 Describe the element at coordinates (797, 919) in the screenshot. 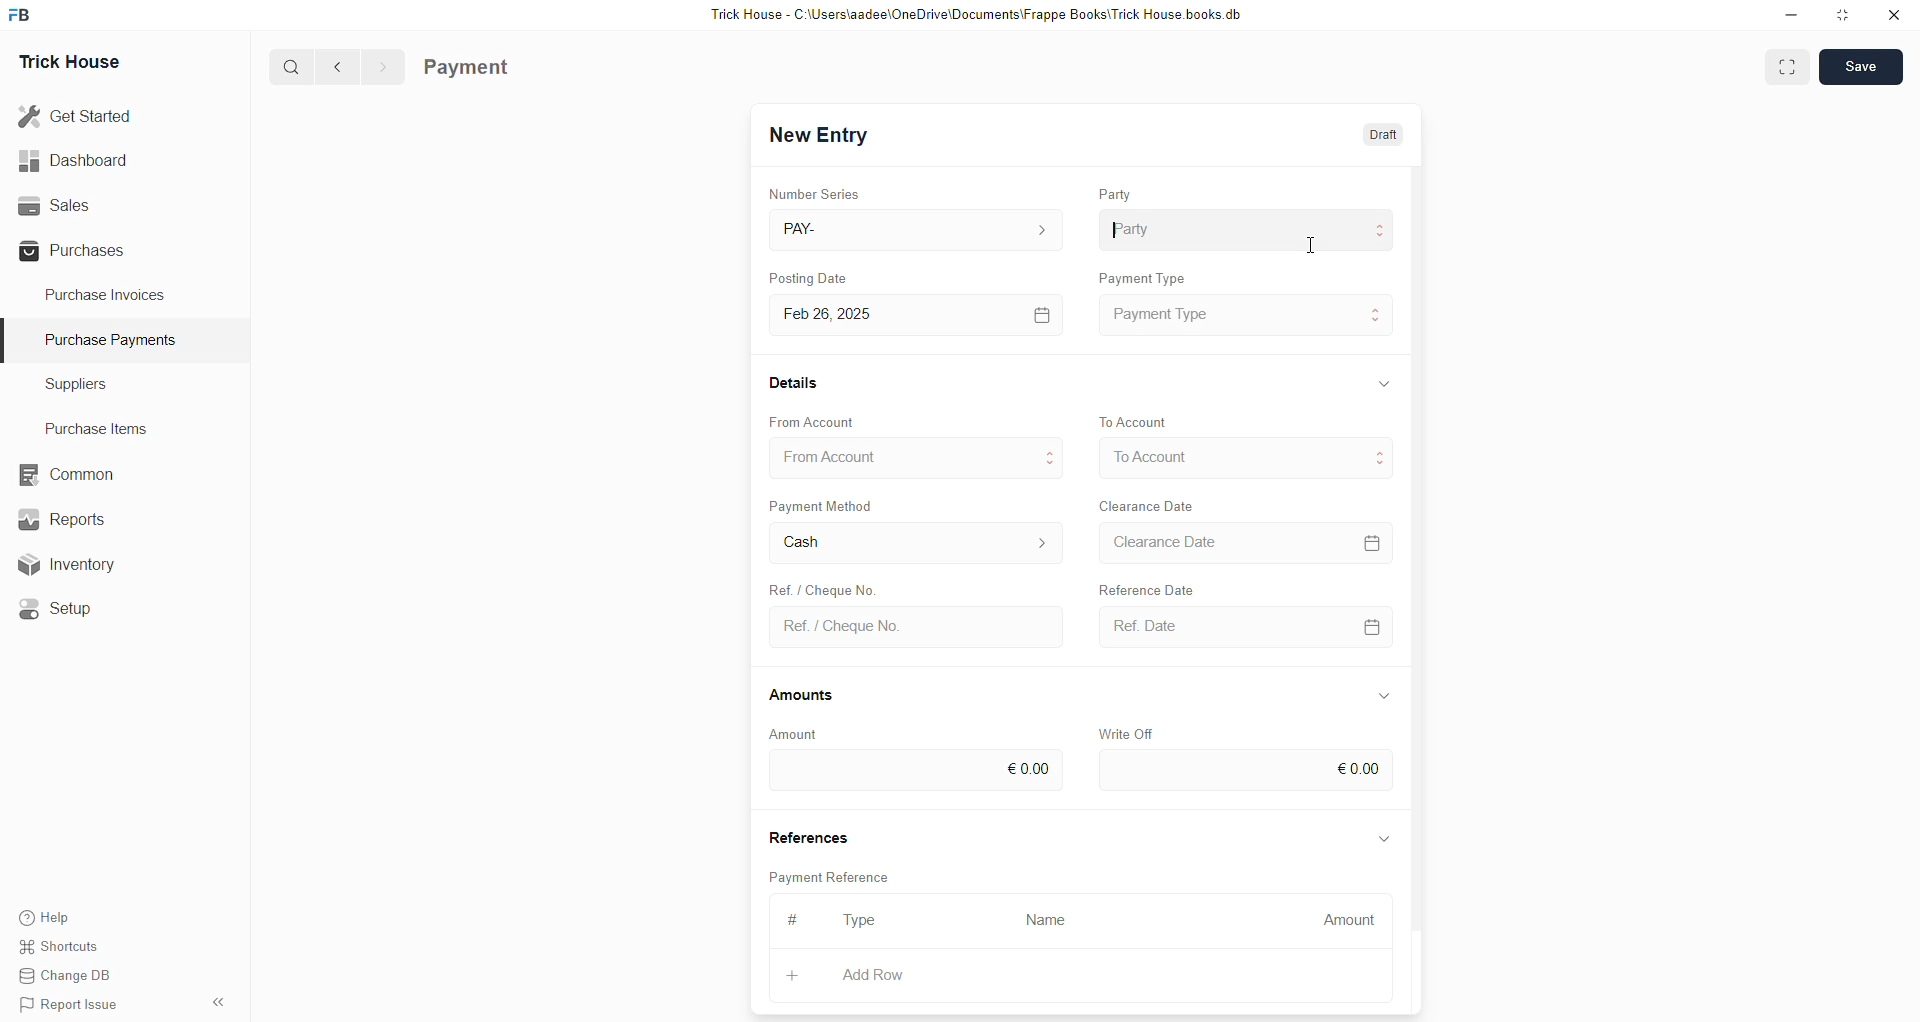

I see `#` at that location.